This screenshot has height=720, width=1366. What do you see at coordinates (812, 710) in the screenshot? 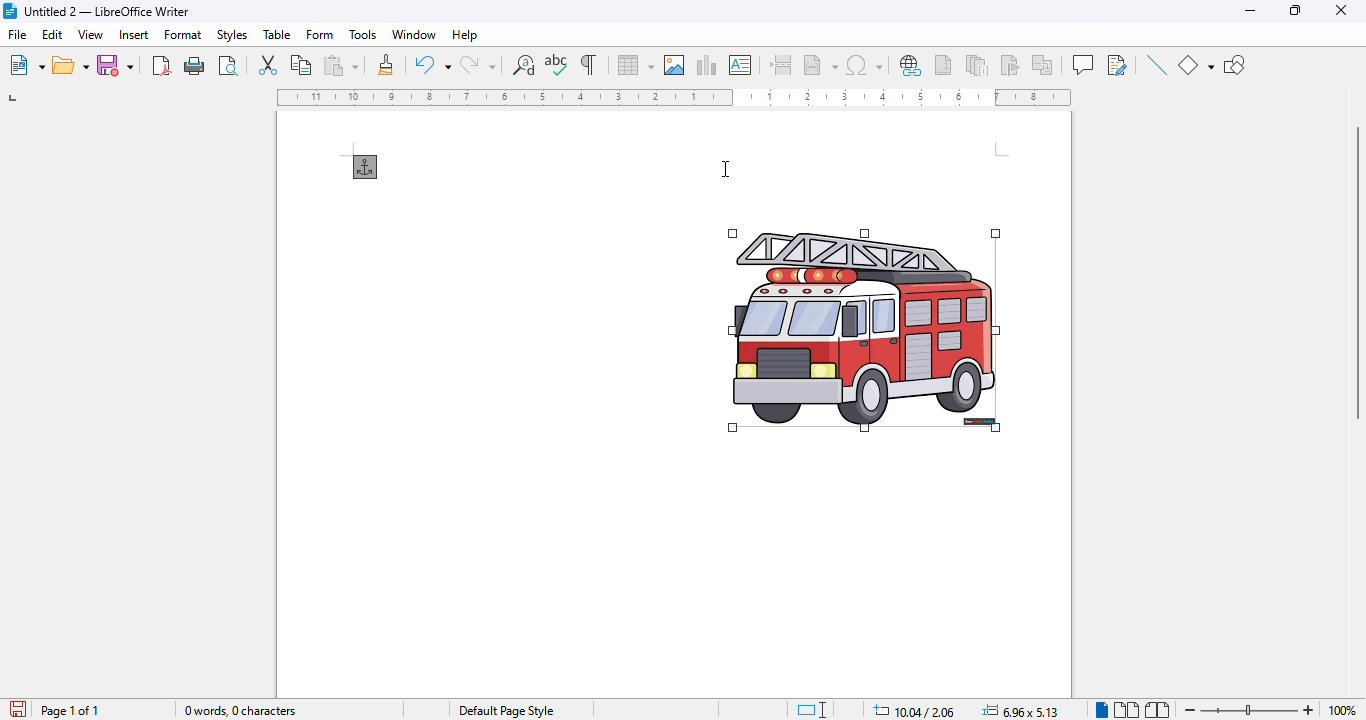
I see `standard selection` at bounding box center [812, 710].